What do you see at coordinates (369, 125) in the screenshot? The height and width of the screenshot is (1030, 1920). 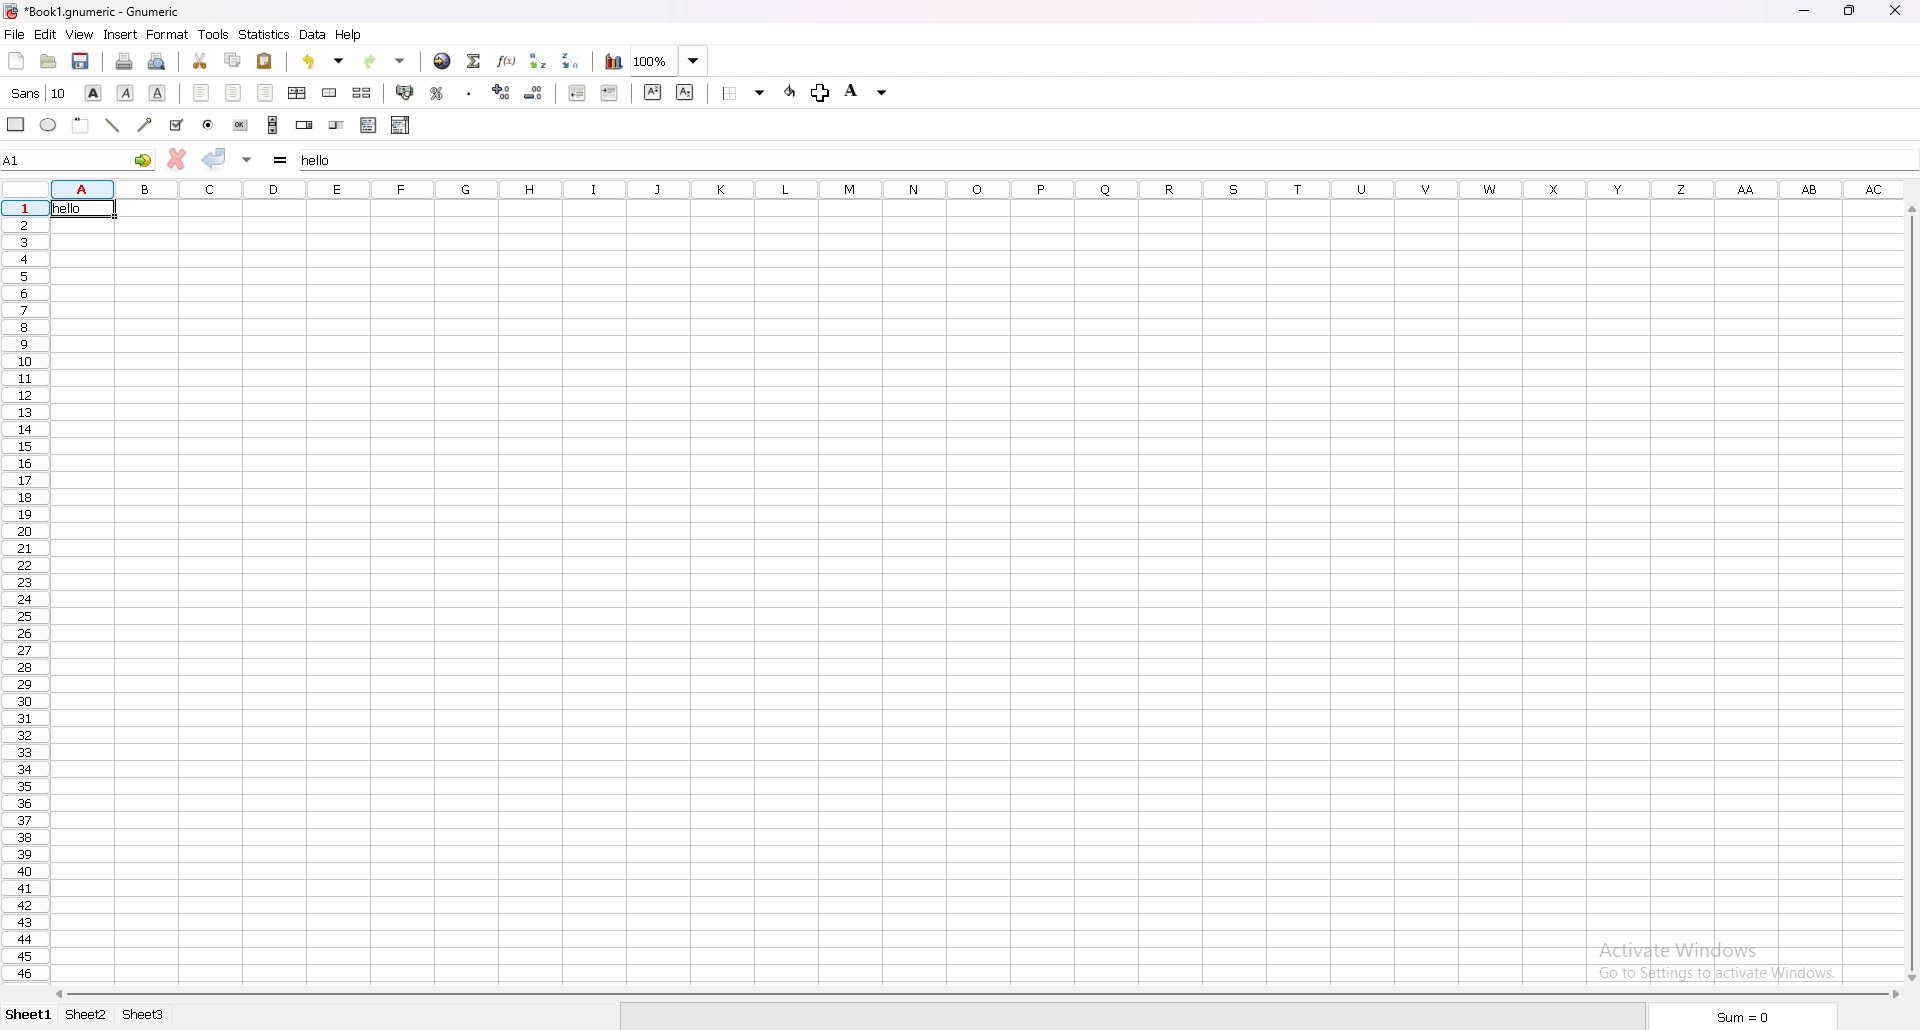 I see `list` at bounding box center [369, 125].